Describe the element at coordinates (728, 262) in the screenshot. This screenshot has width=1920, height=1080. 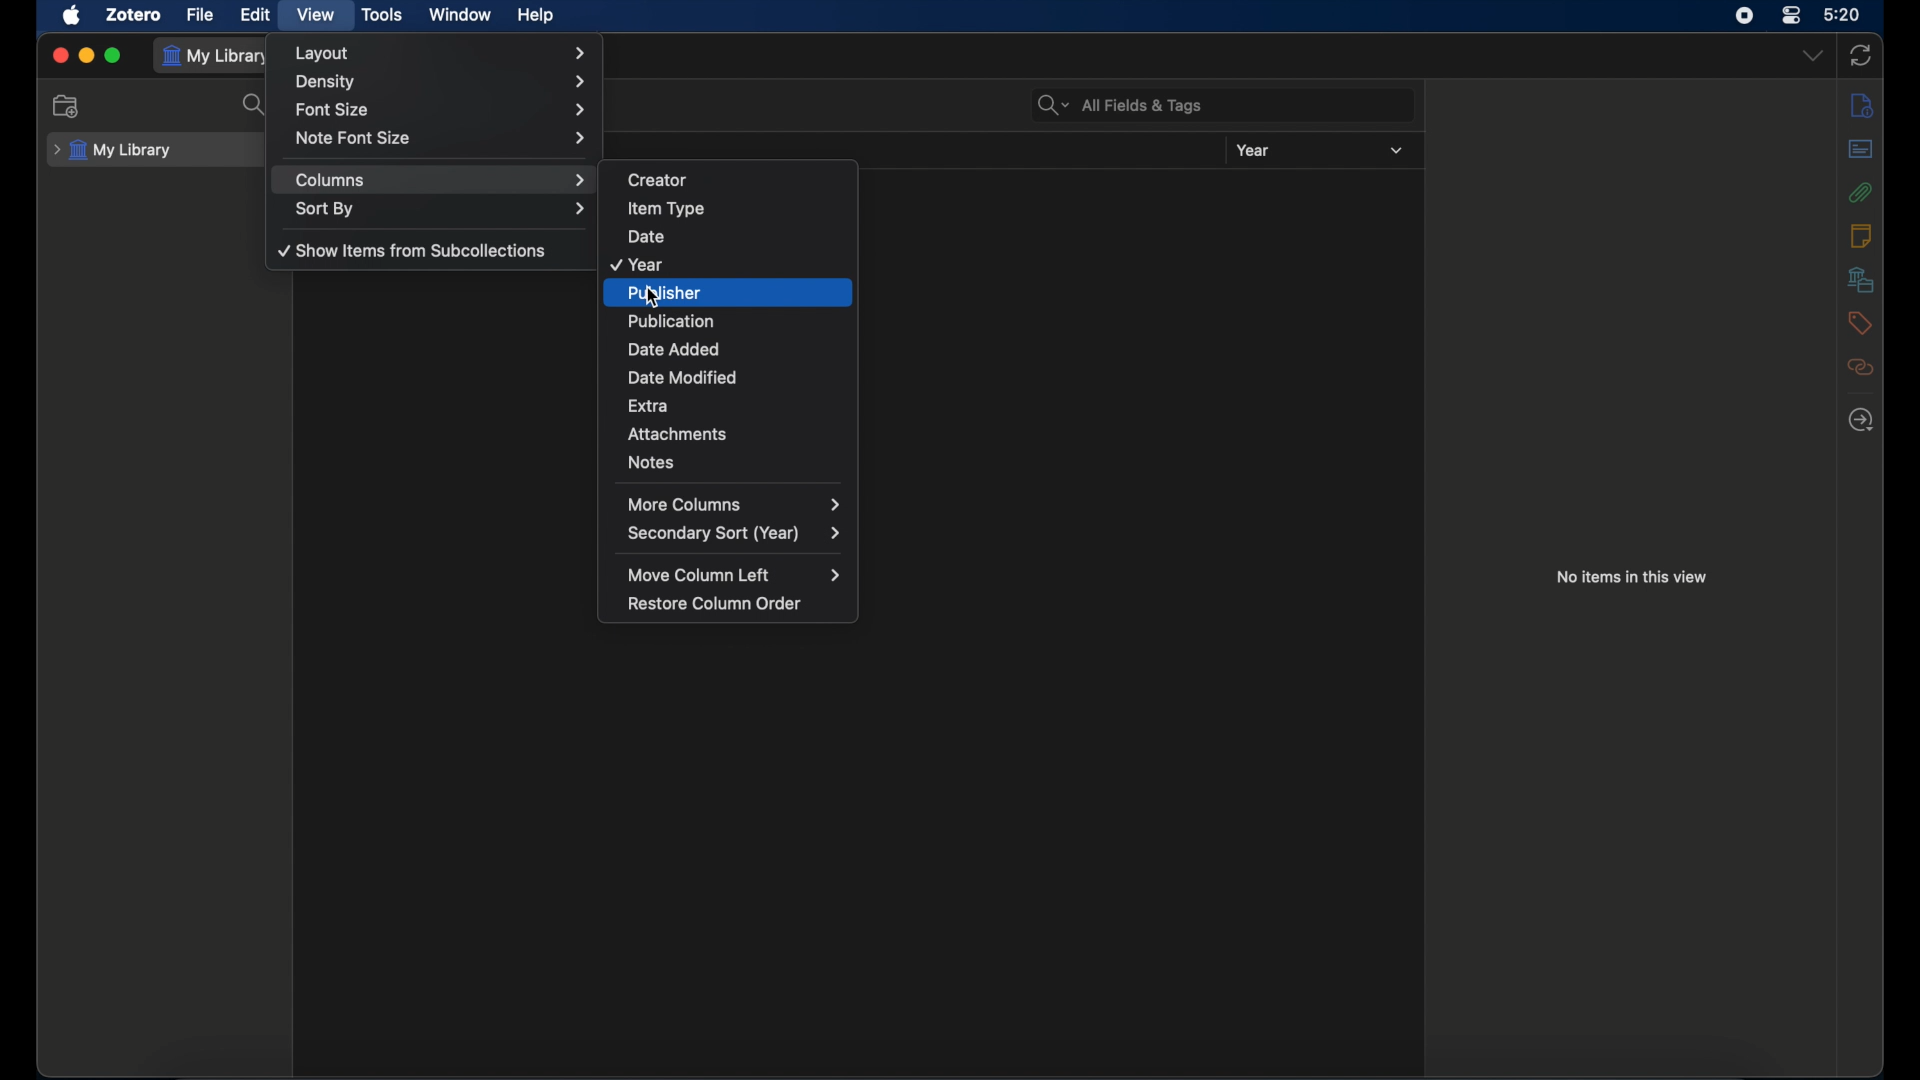
I see `year` at that location.